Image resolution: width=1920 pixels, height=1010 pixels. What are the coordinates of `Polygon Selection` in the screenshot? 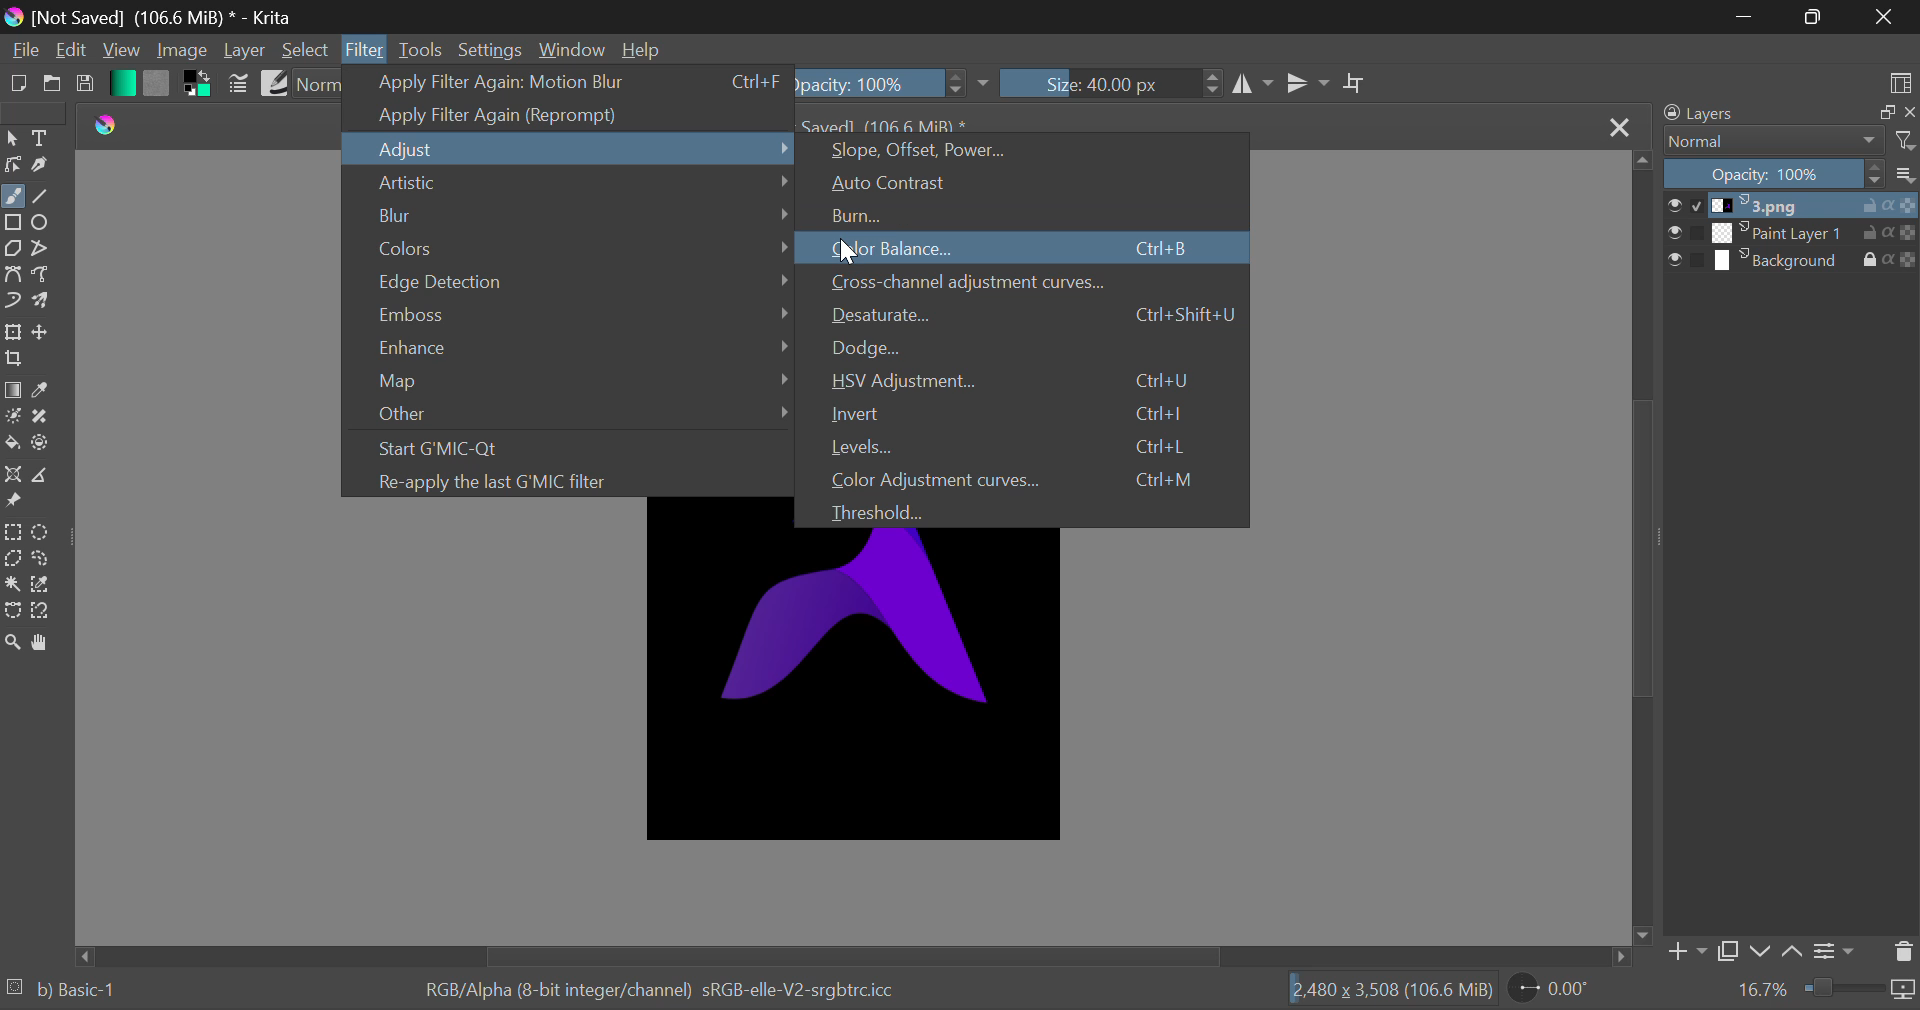 It's located at (13, 560).